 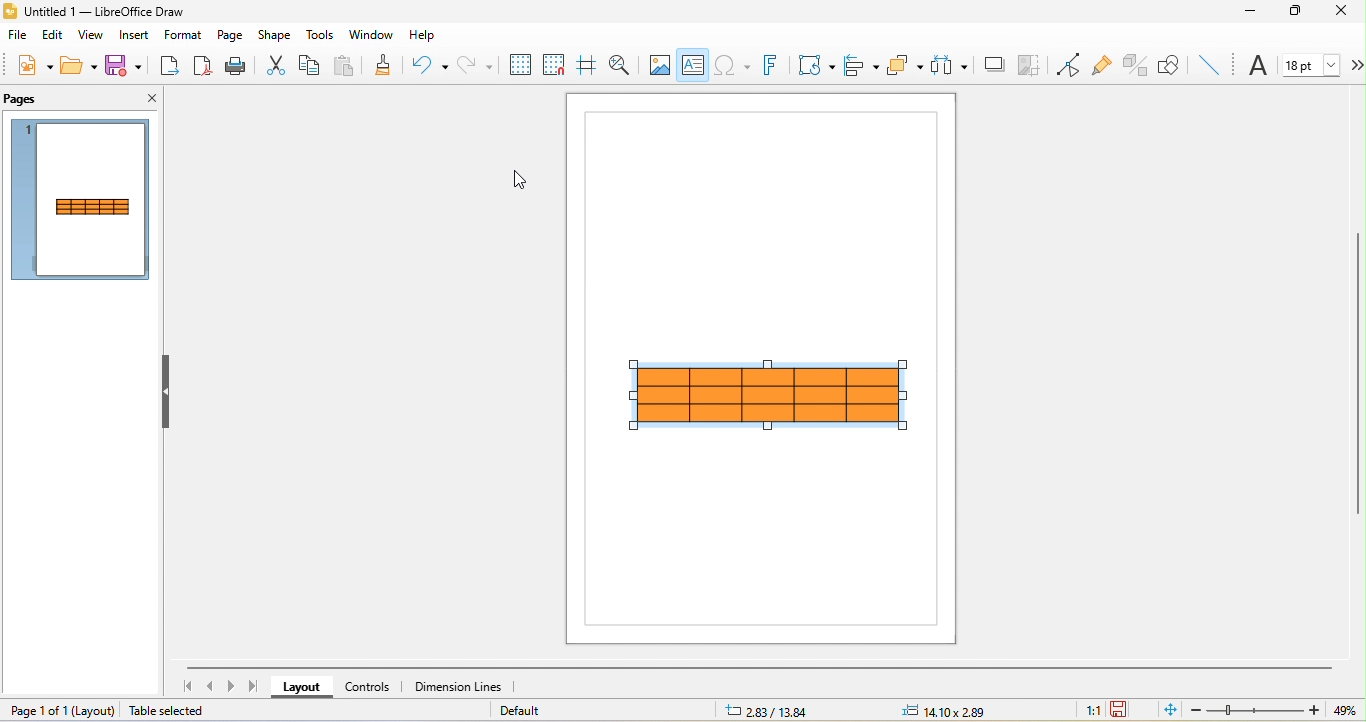 What do you see at coordinates (1253, 14) in the screenshot?
I see `minimize` at bounding box center [1253, 14].